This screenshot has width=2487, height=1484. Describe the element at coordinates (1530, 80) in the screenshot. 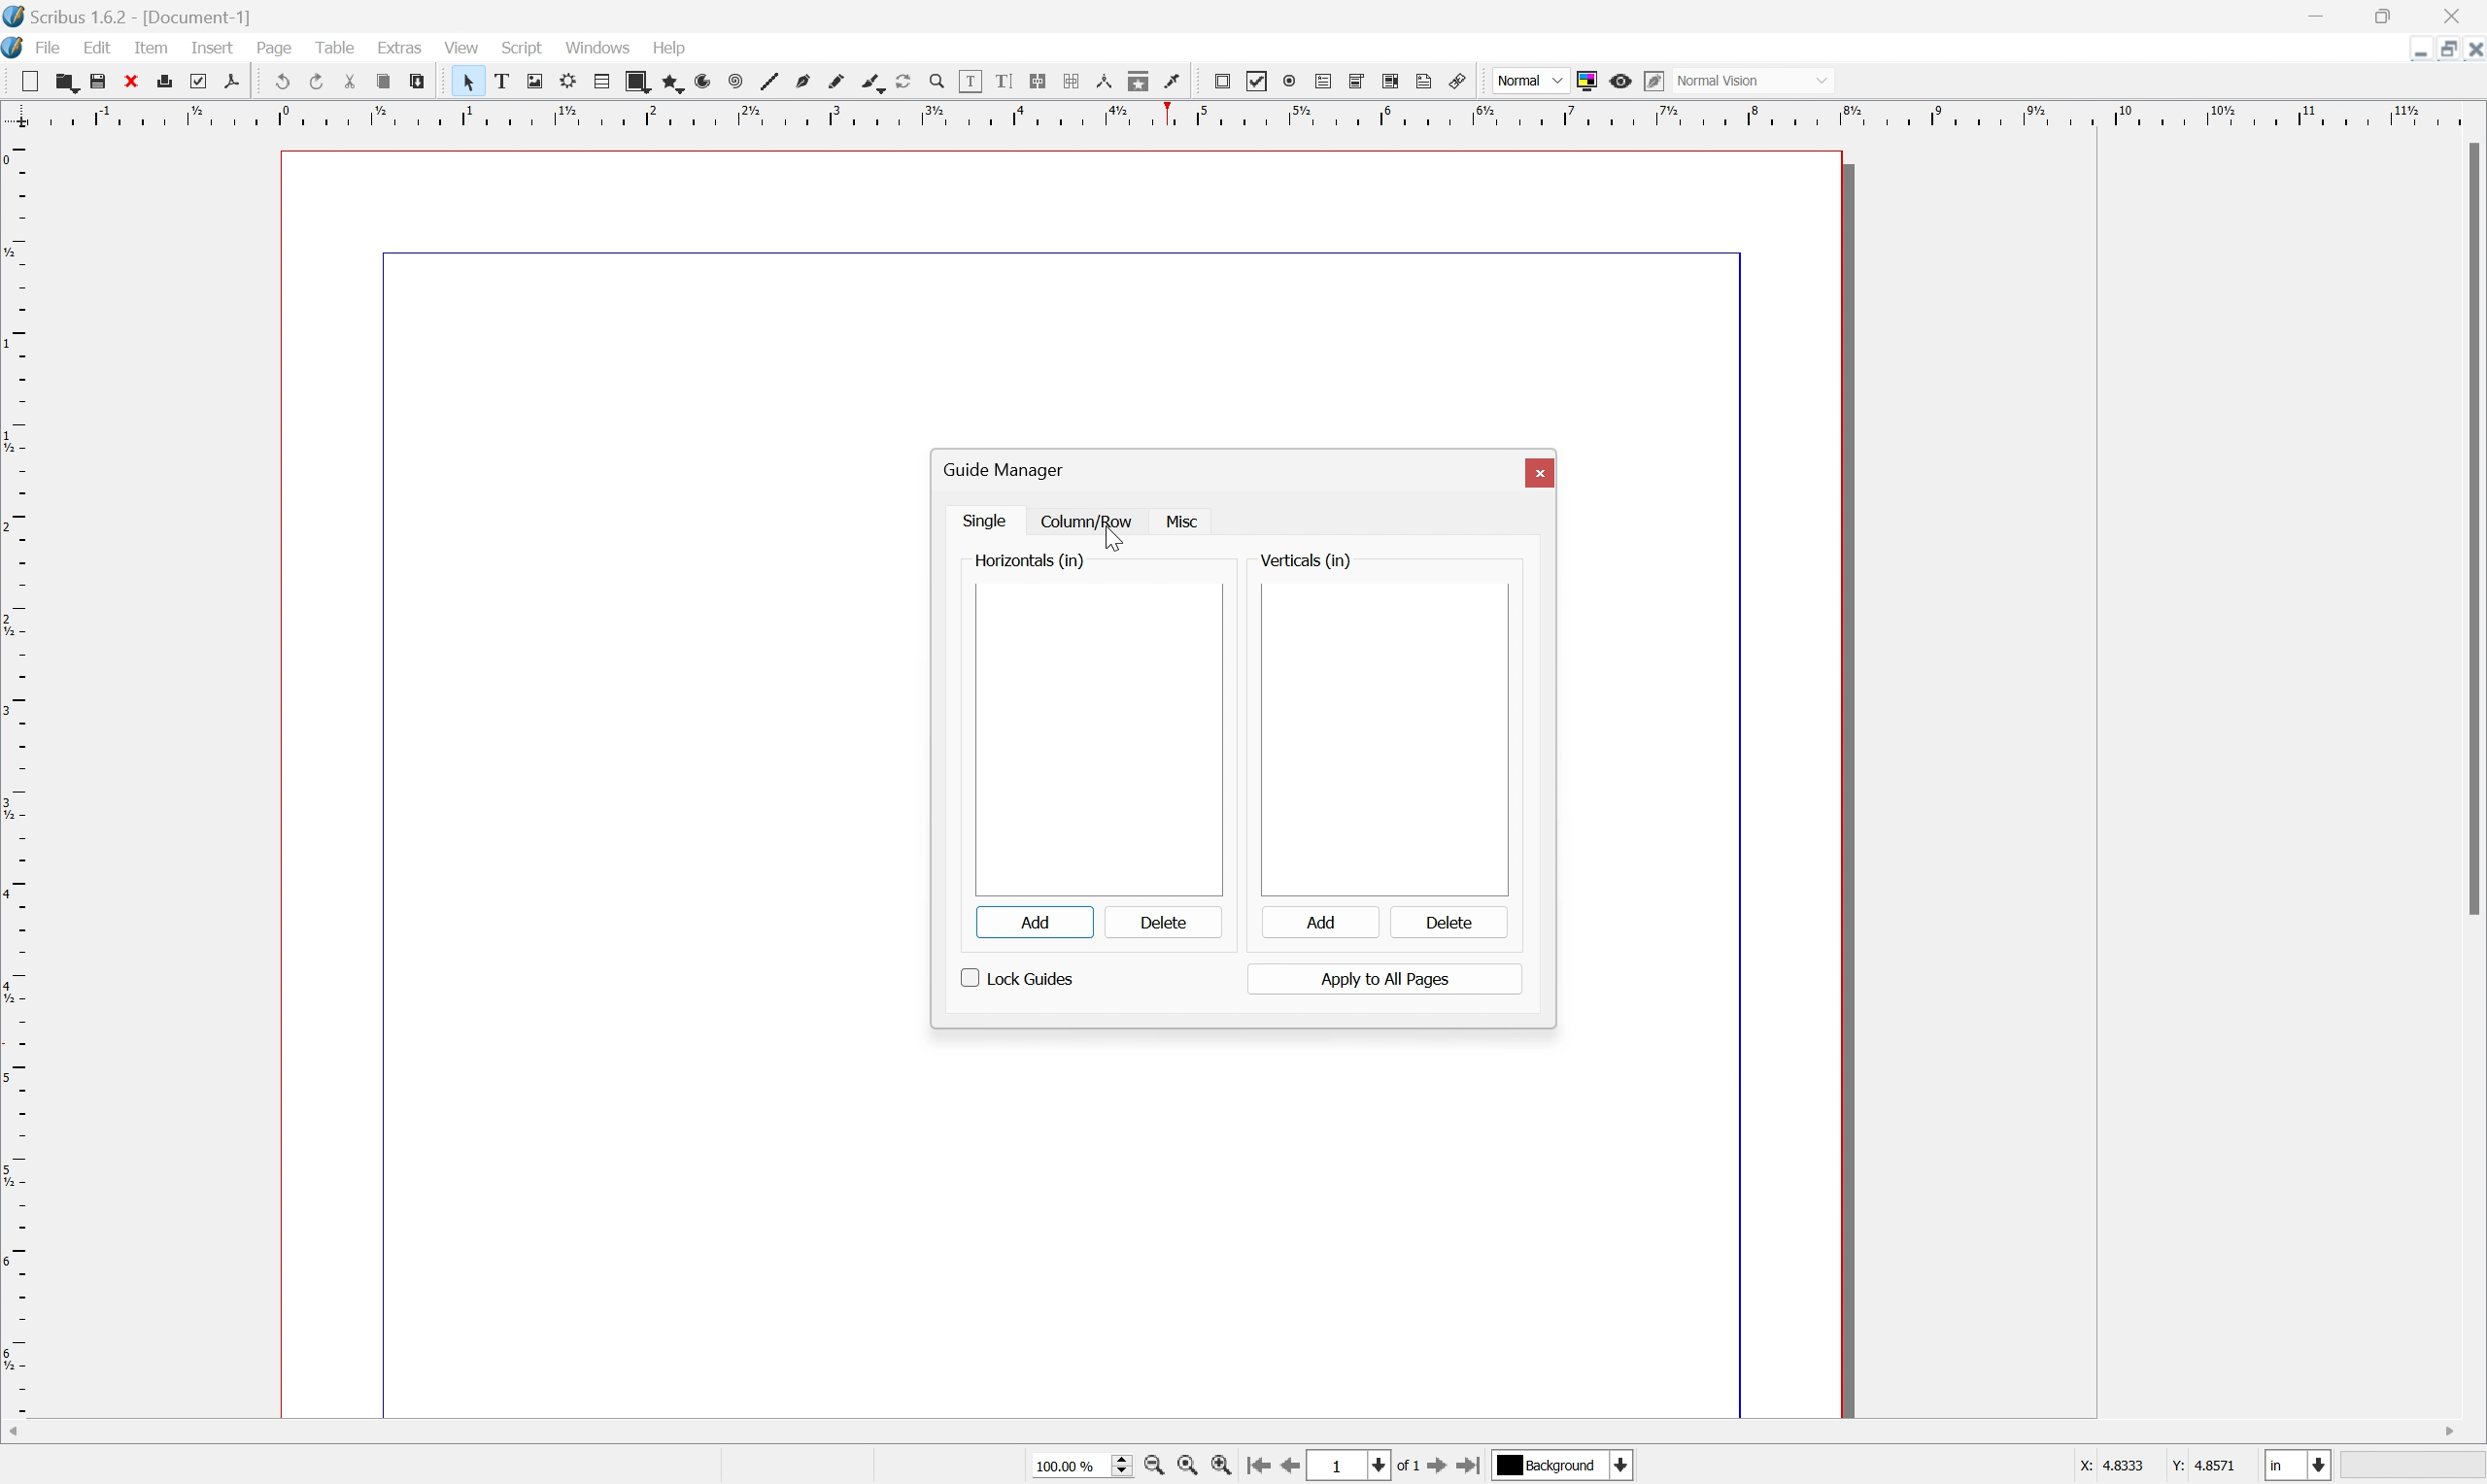

I see `normal` at that location.